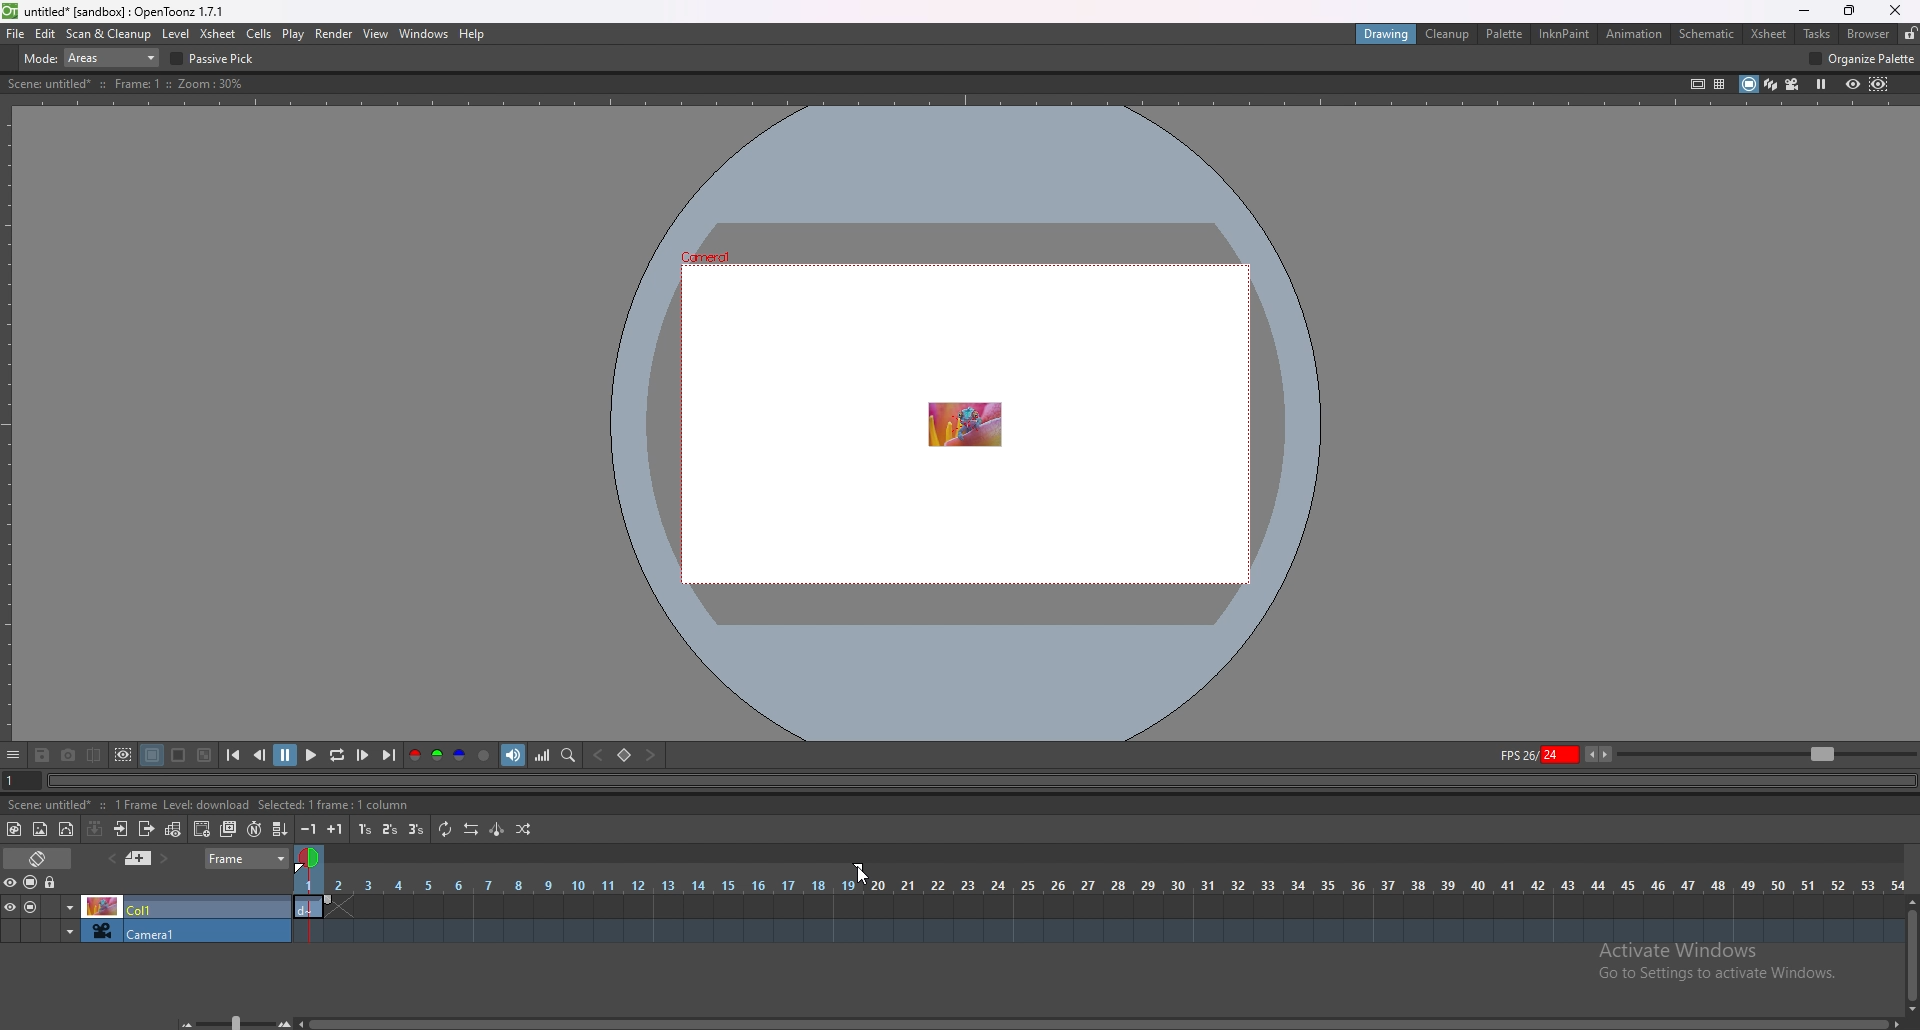 This screenshot has height=1030, width=1920. What do you see at coordinates (1099, 904) in the screenshot?
I see `timeline` at bounding box center [1099, 904].